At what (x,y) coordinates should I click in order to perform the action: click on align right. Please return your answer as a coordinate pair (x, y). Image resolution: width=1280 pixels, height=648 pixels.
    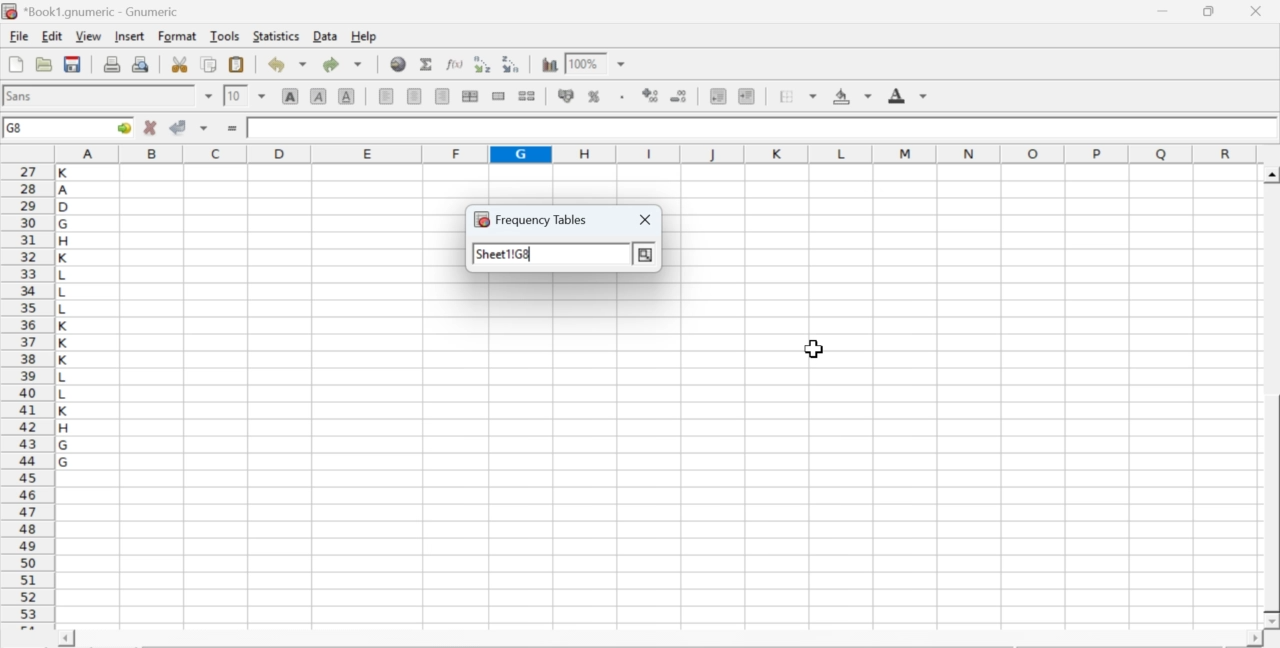
    Looking at the image, I should click on (442, 97).